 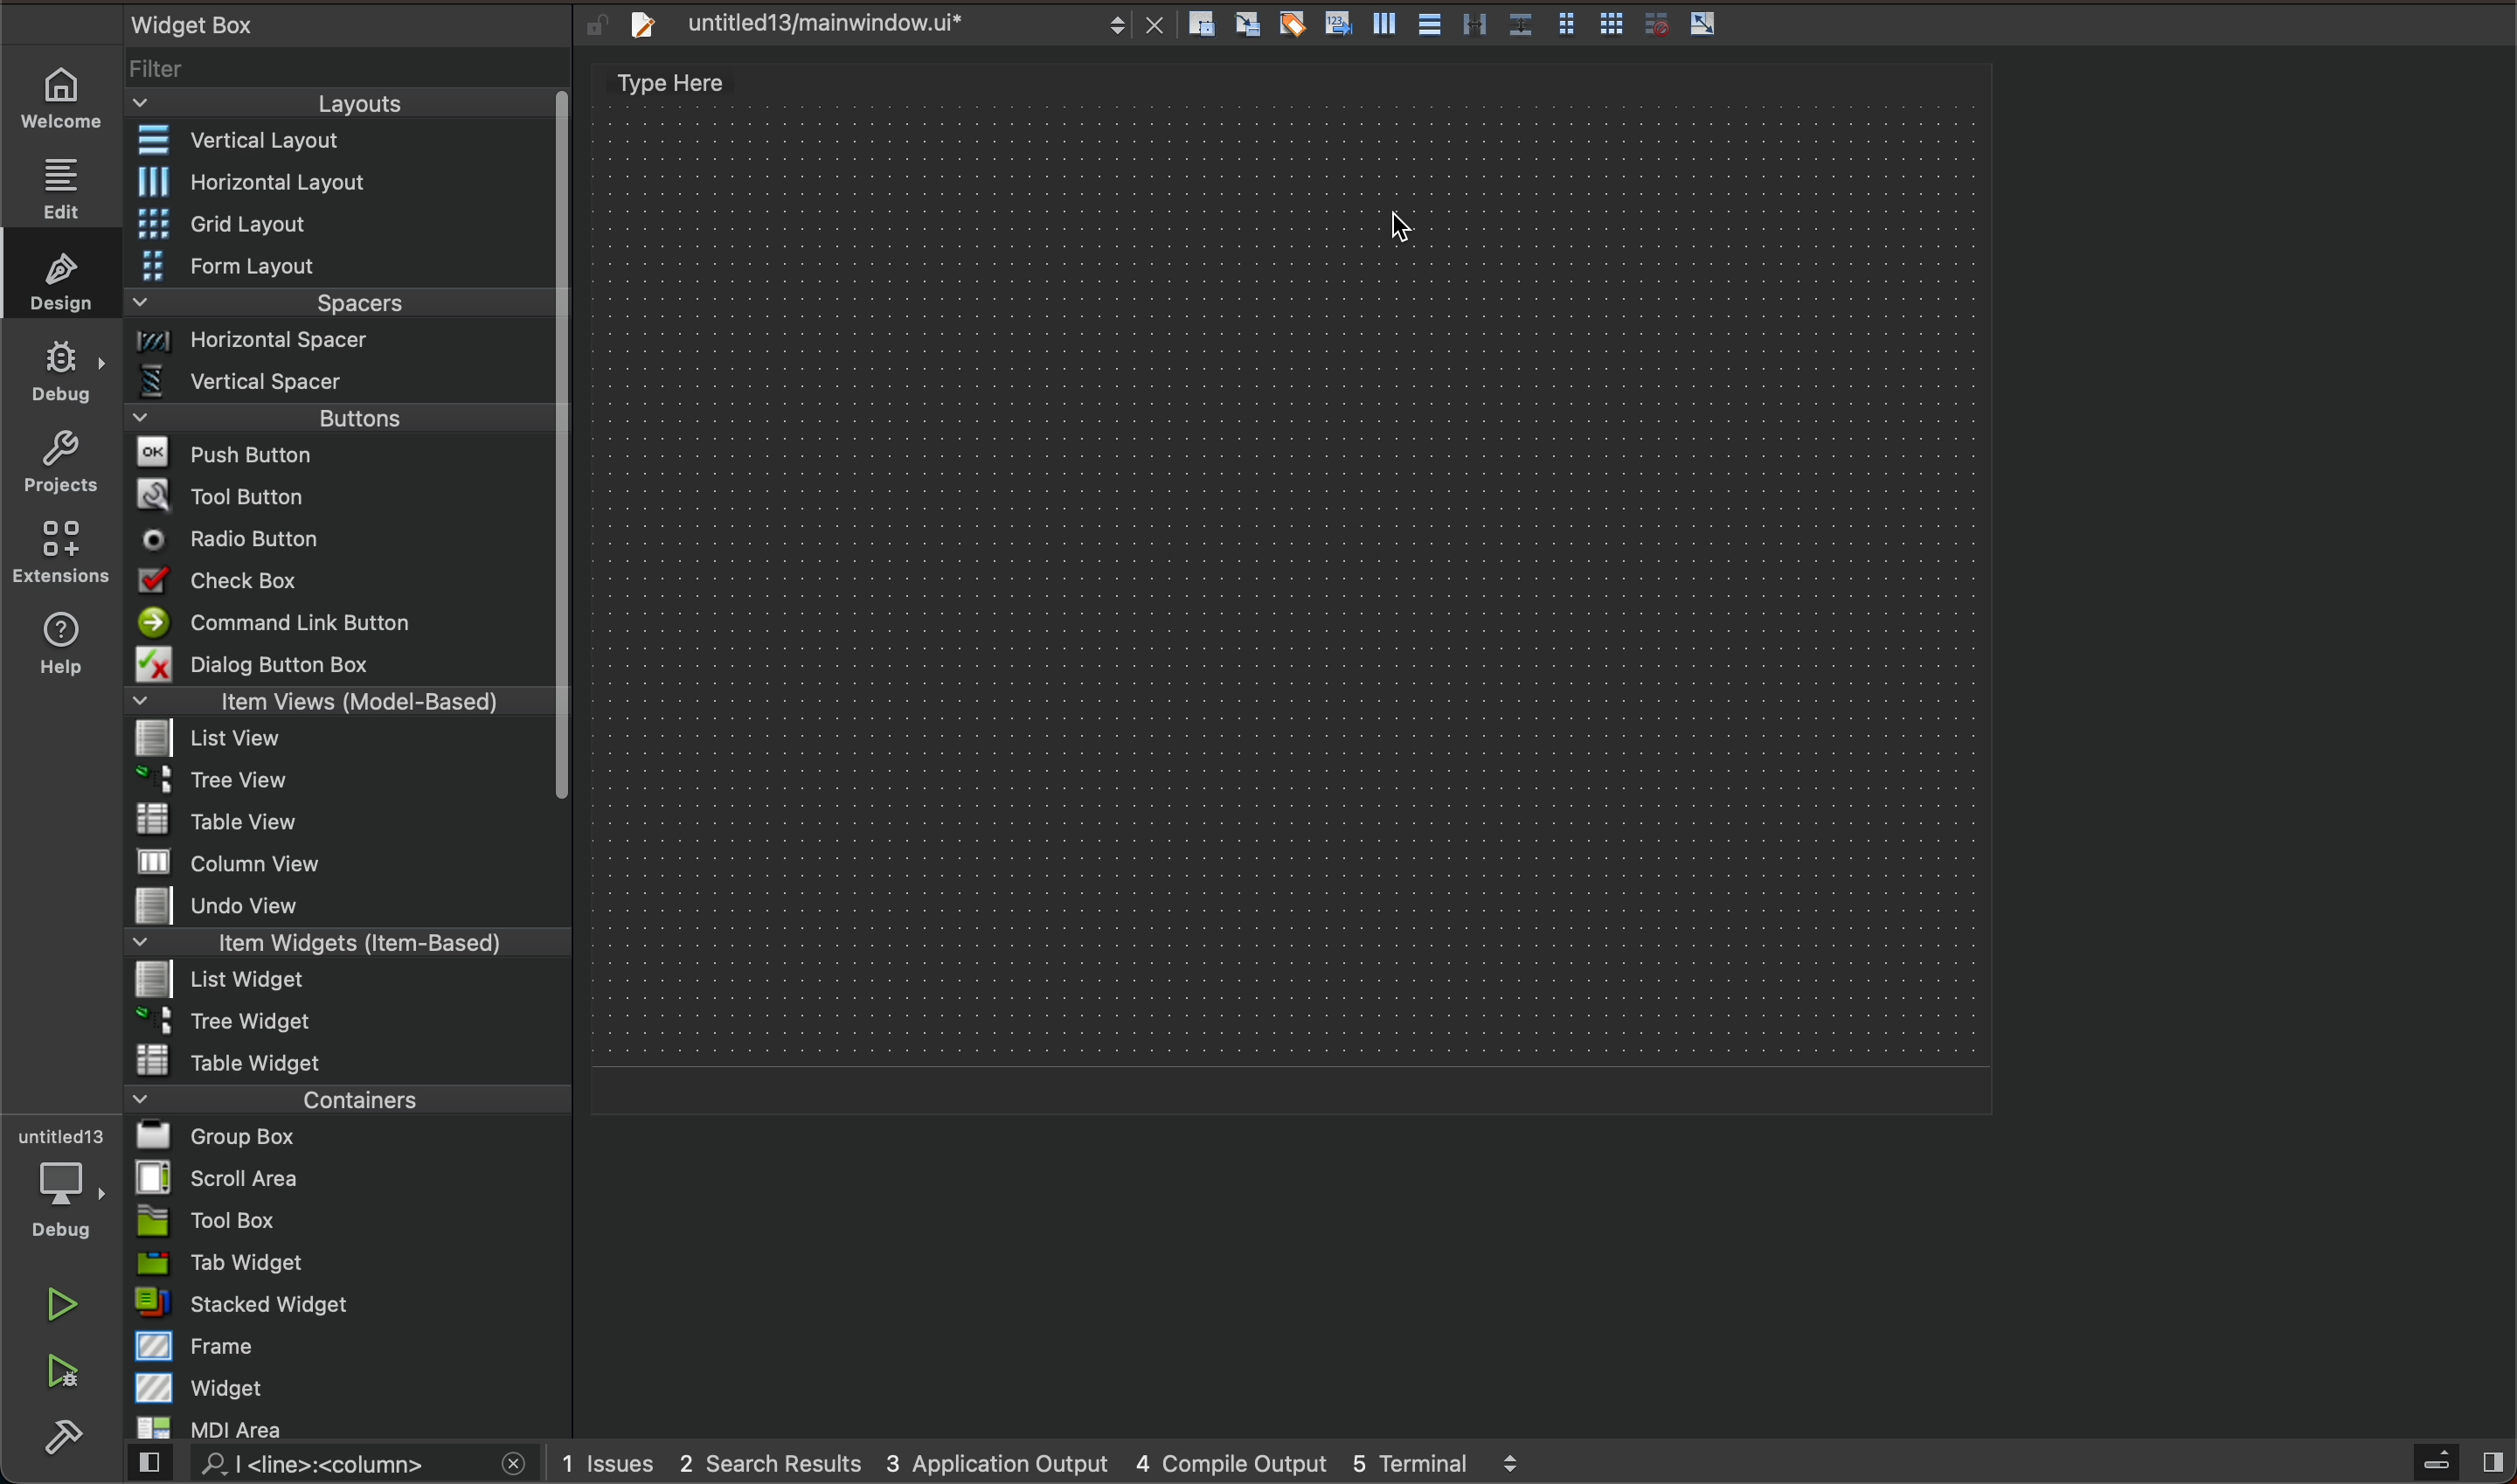 I want to click on table widget, so click(x=345, y=1059).